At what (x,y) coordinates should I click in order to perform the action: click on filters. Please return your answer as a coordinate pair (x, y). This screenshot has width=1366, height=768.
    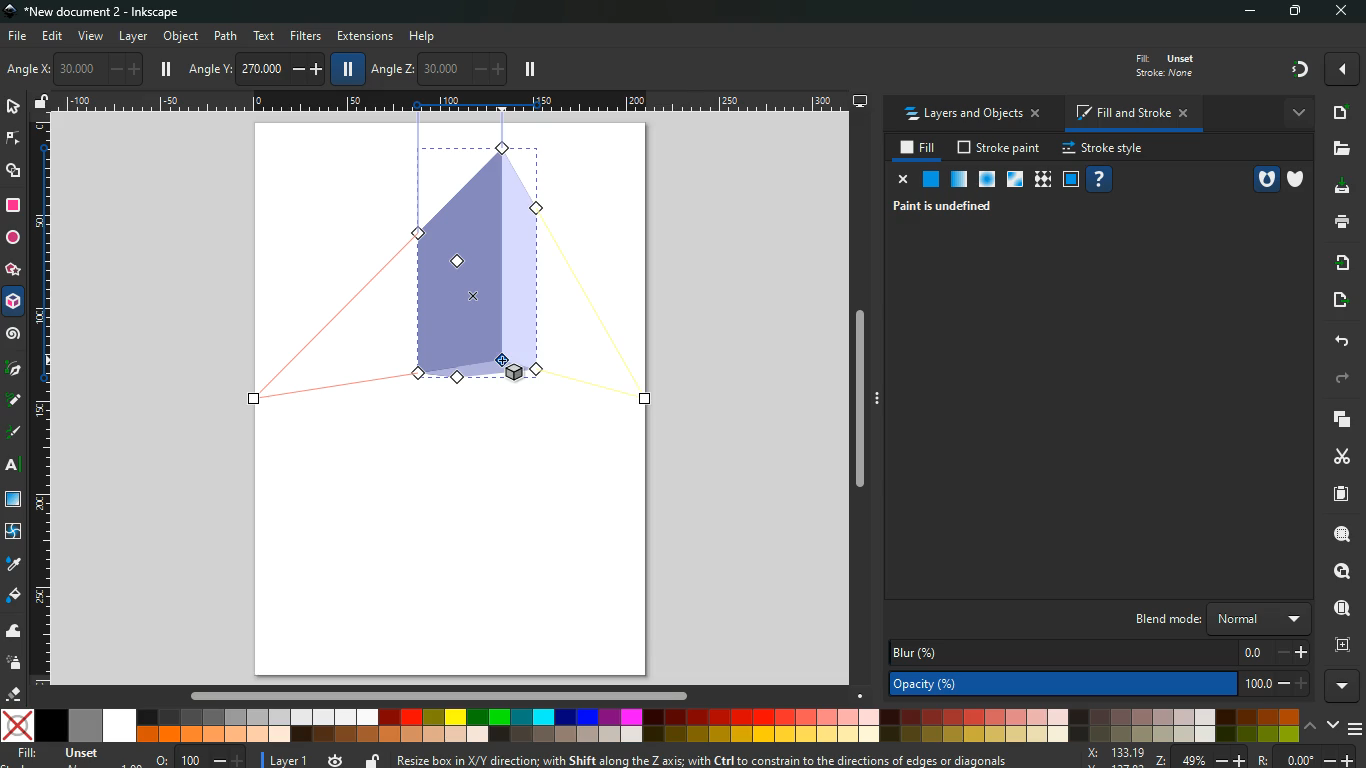
    Looking at the image, I should click on (306, 35).